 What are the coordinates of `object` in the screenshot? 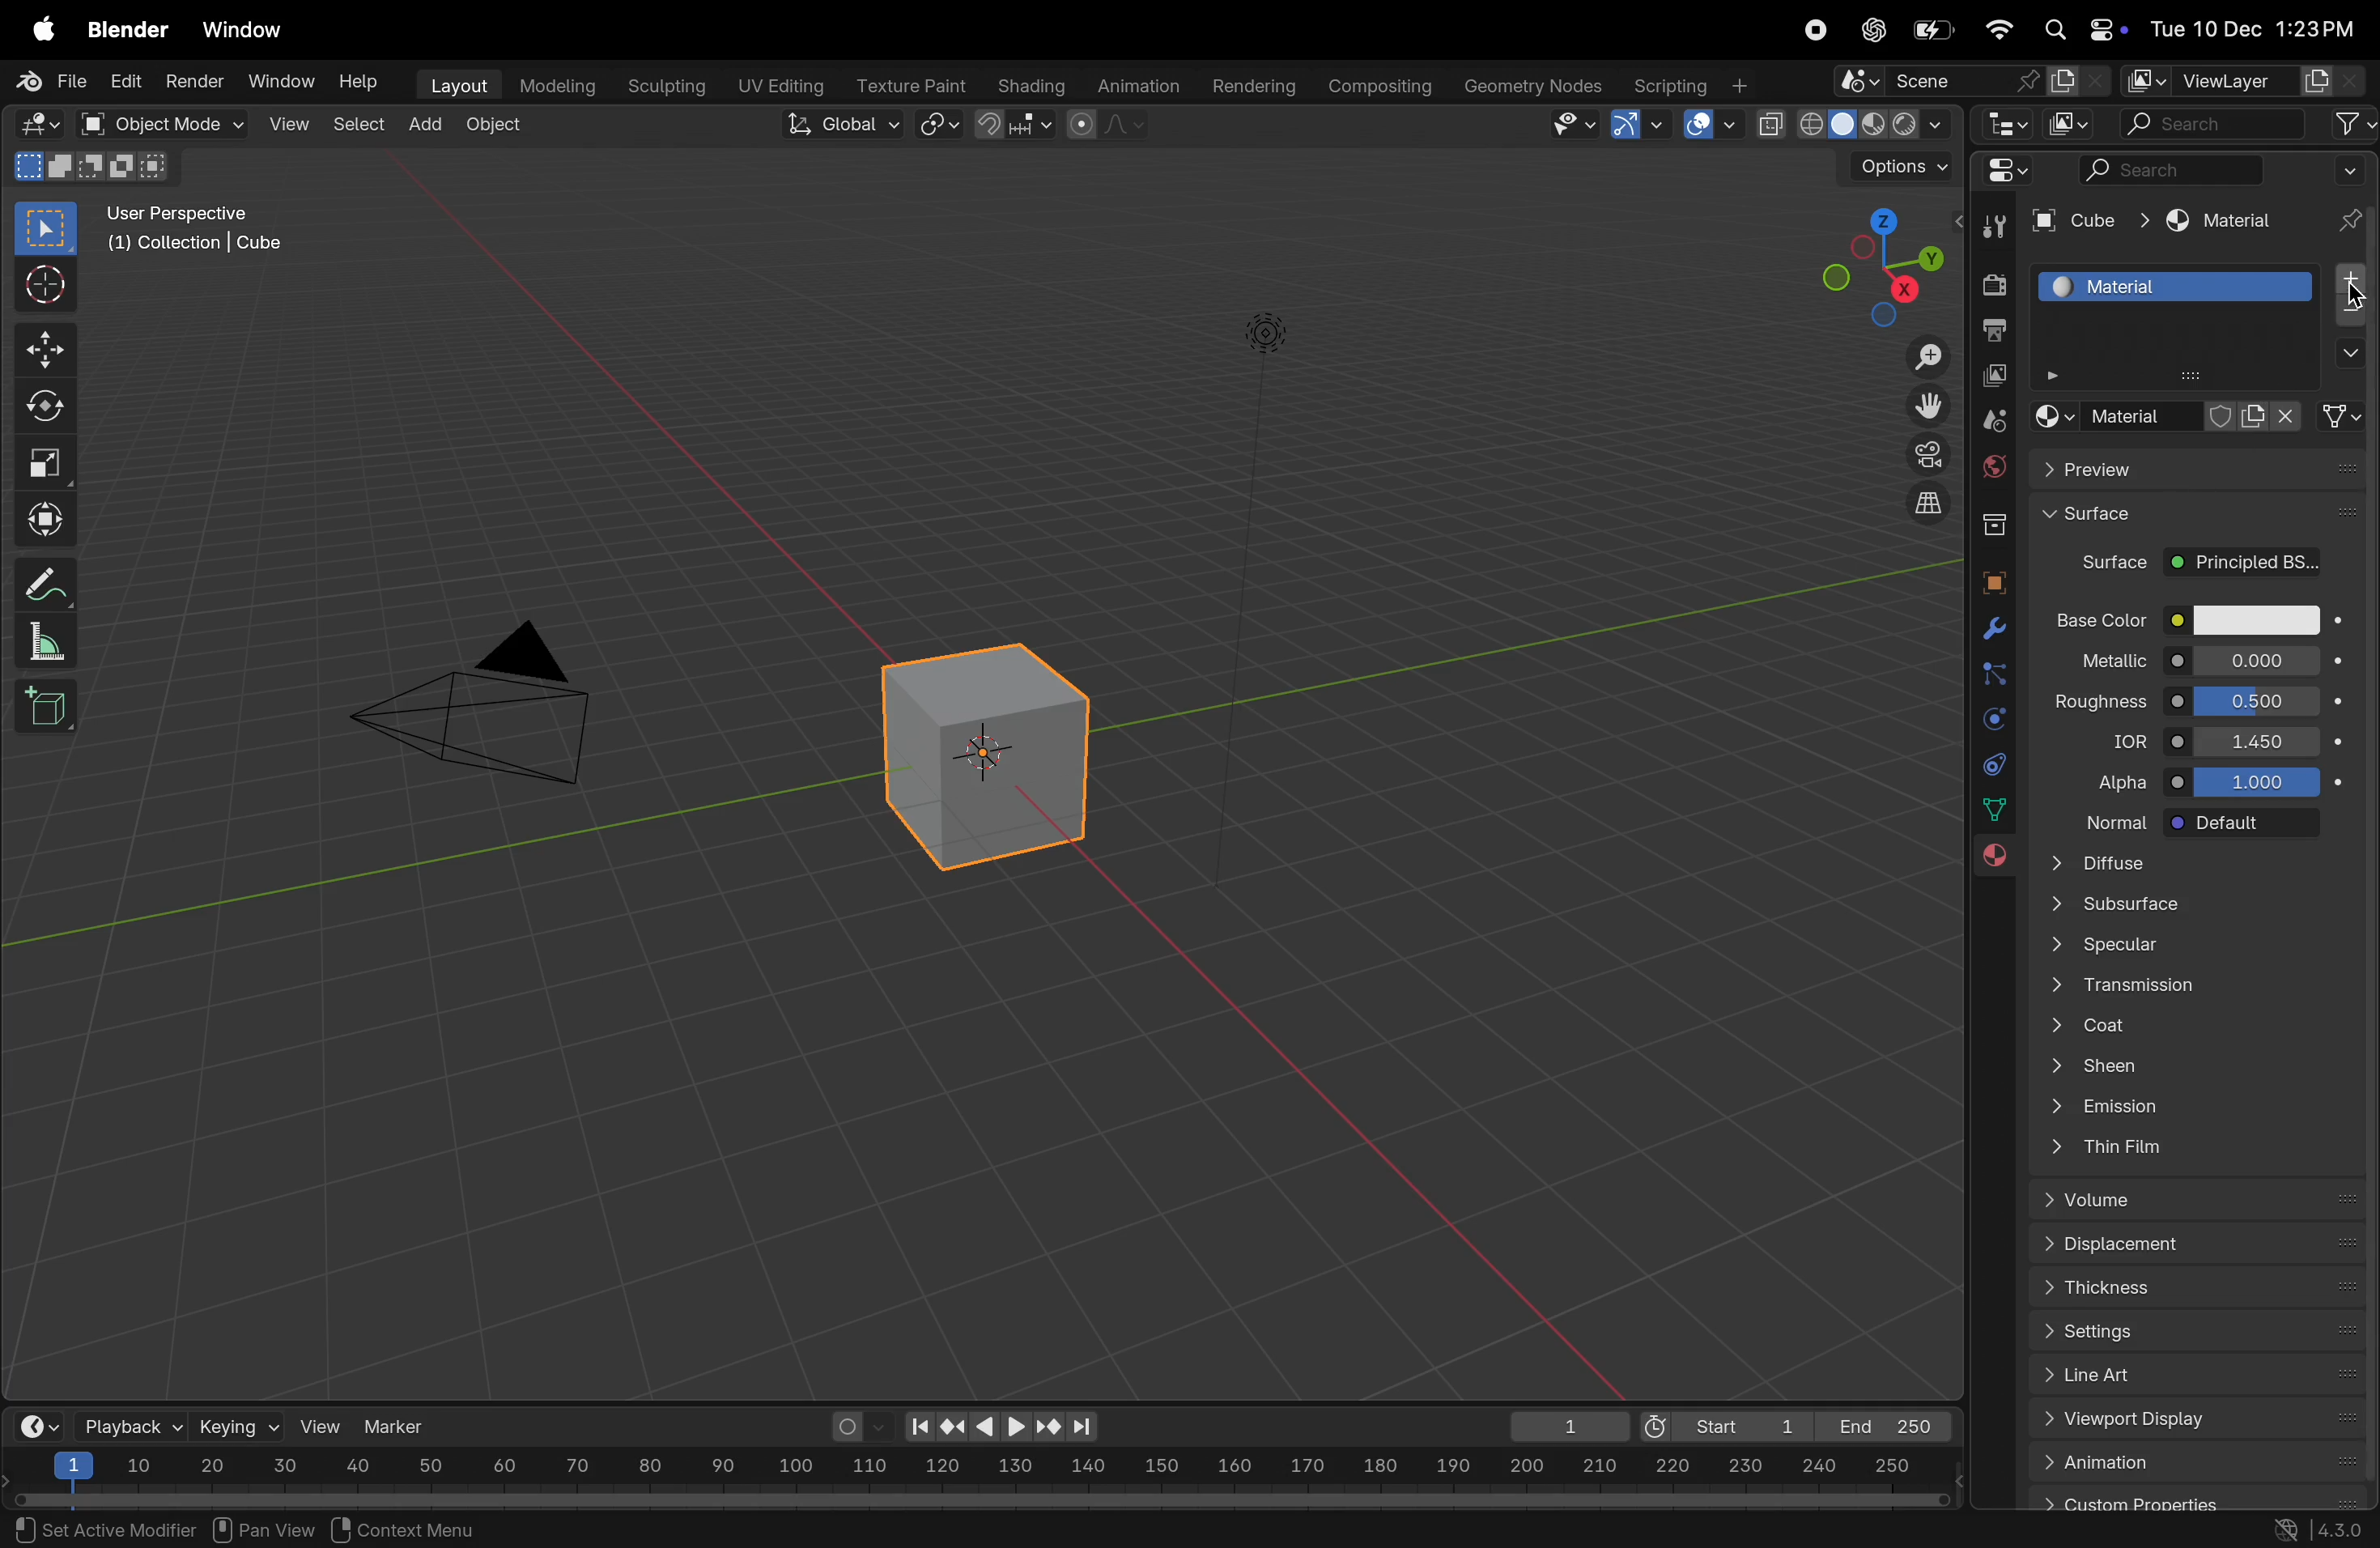 It's located at (1991, 583).